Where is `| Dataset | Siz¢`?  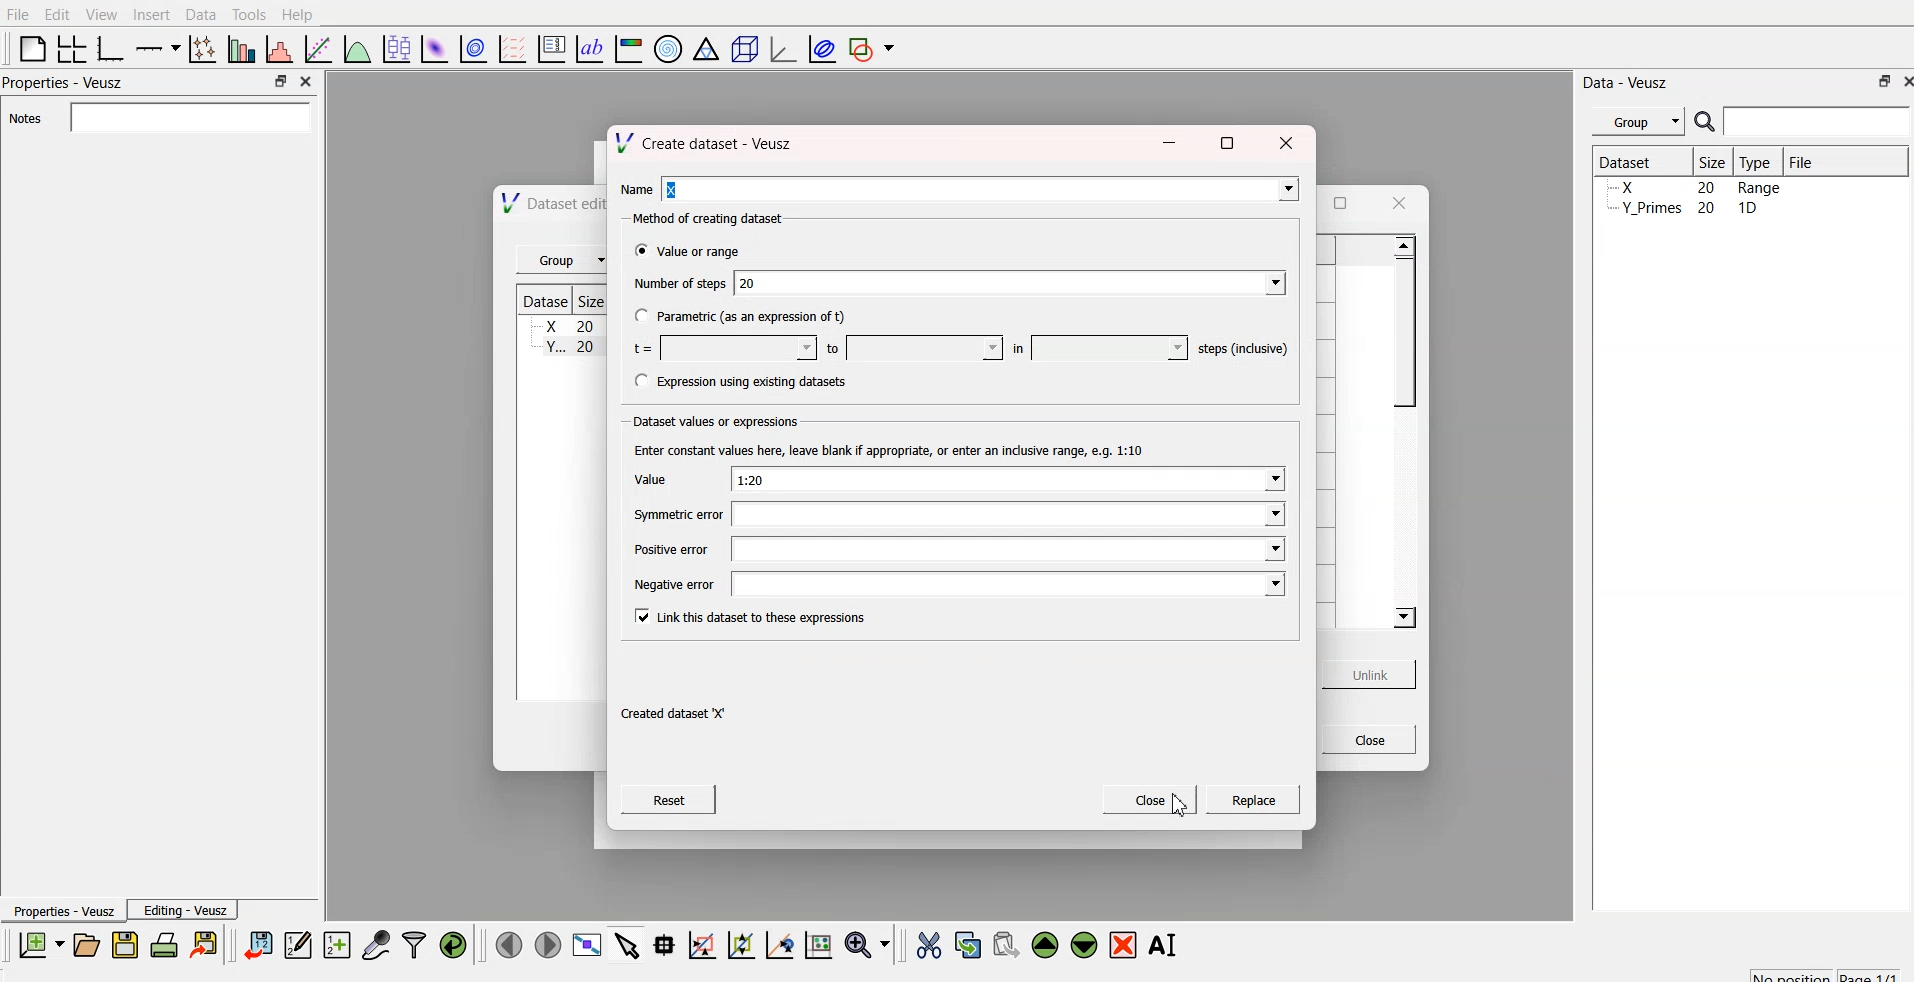
| Dataset | Siz¢ is located at coordinates (558, 300).